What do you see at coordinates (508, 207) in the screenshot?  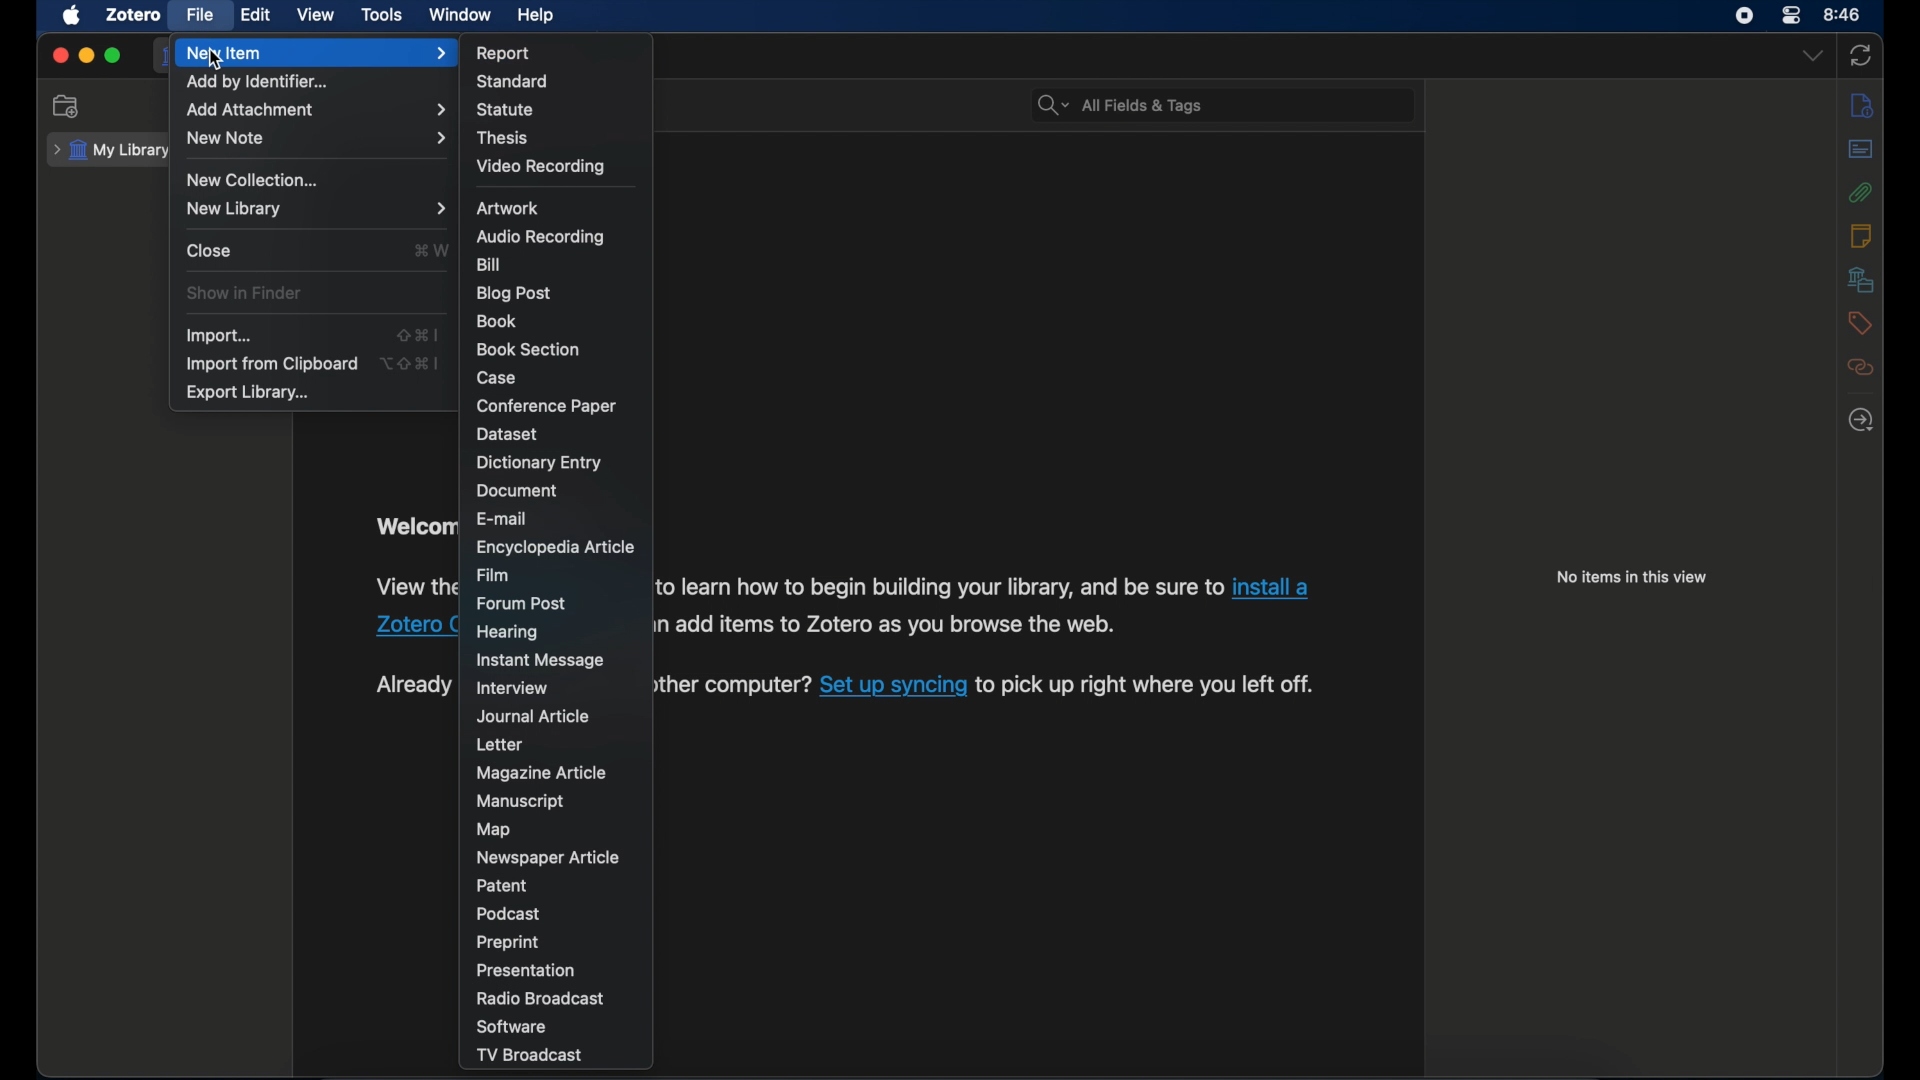 I see `artwork` at bounding box center [508, 207].